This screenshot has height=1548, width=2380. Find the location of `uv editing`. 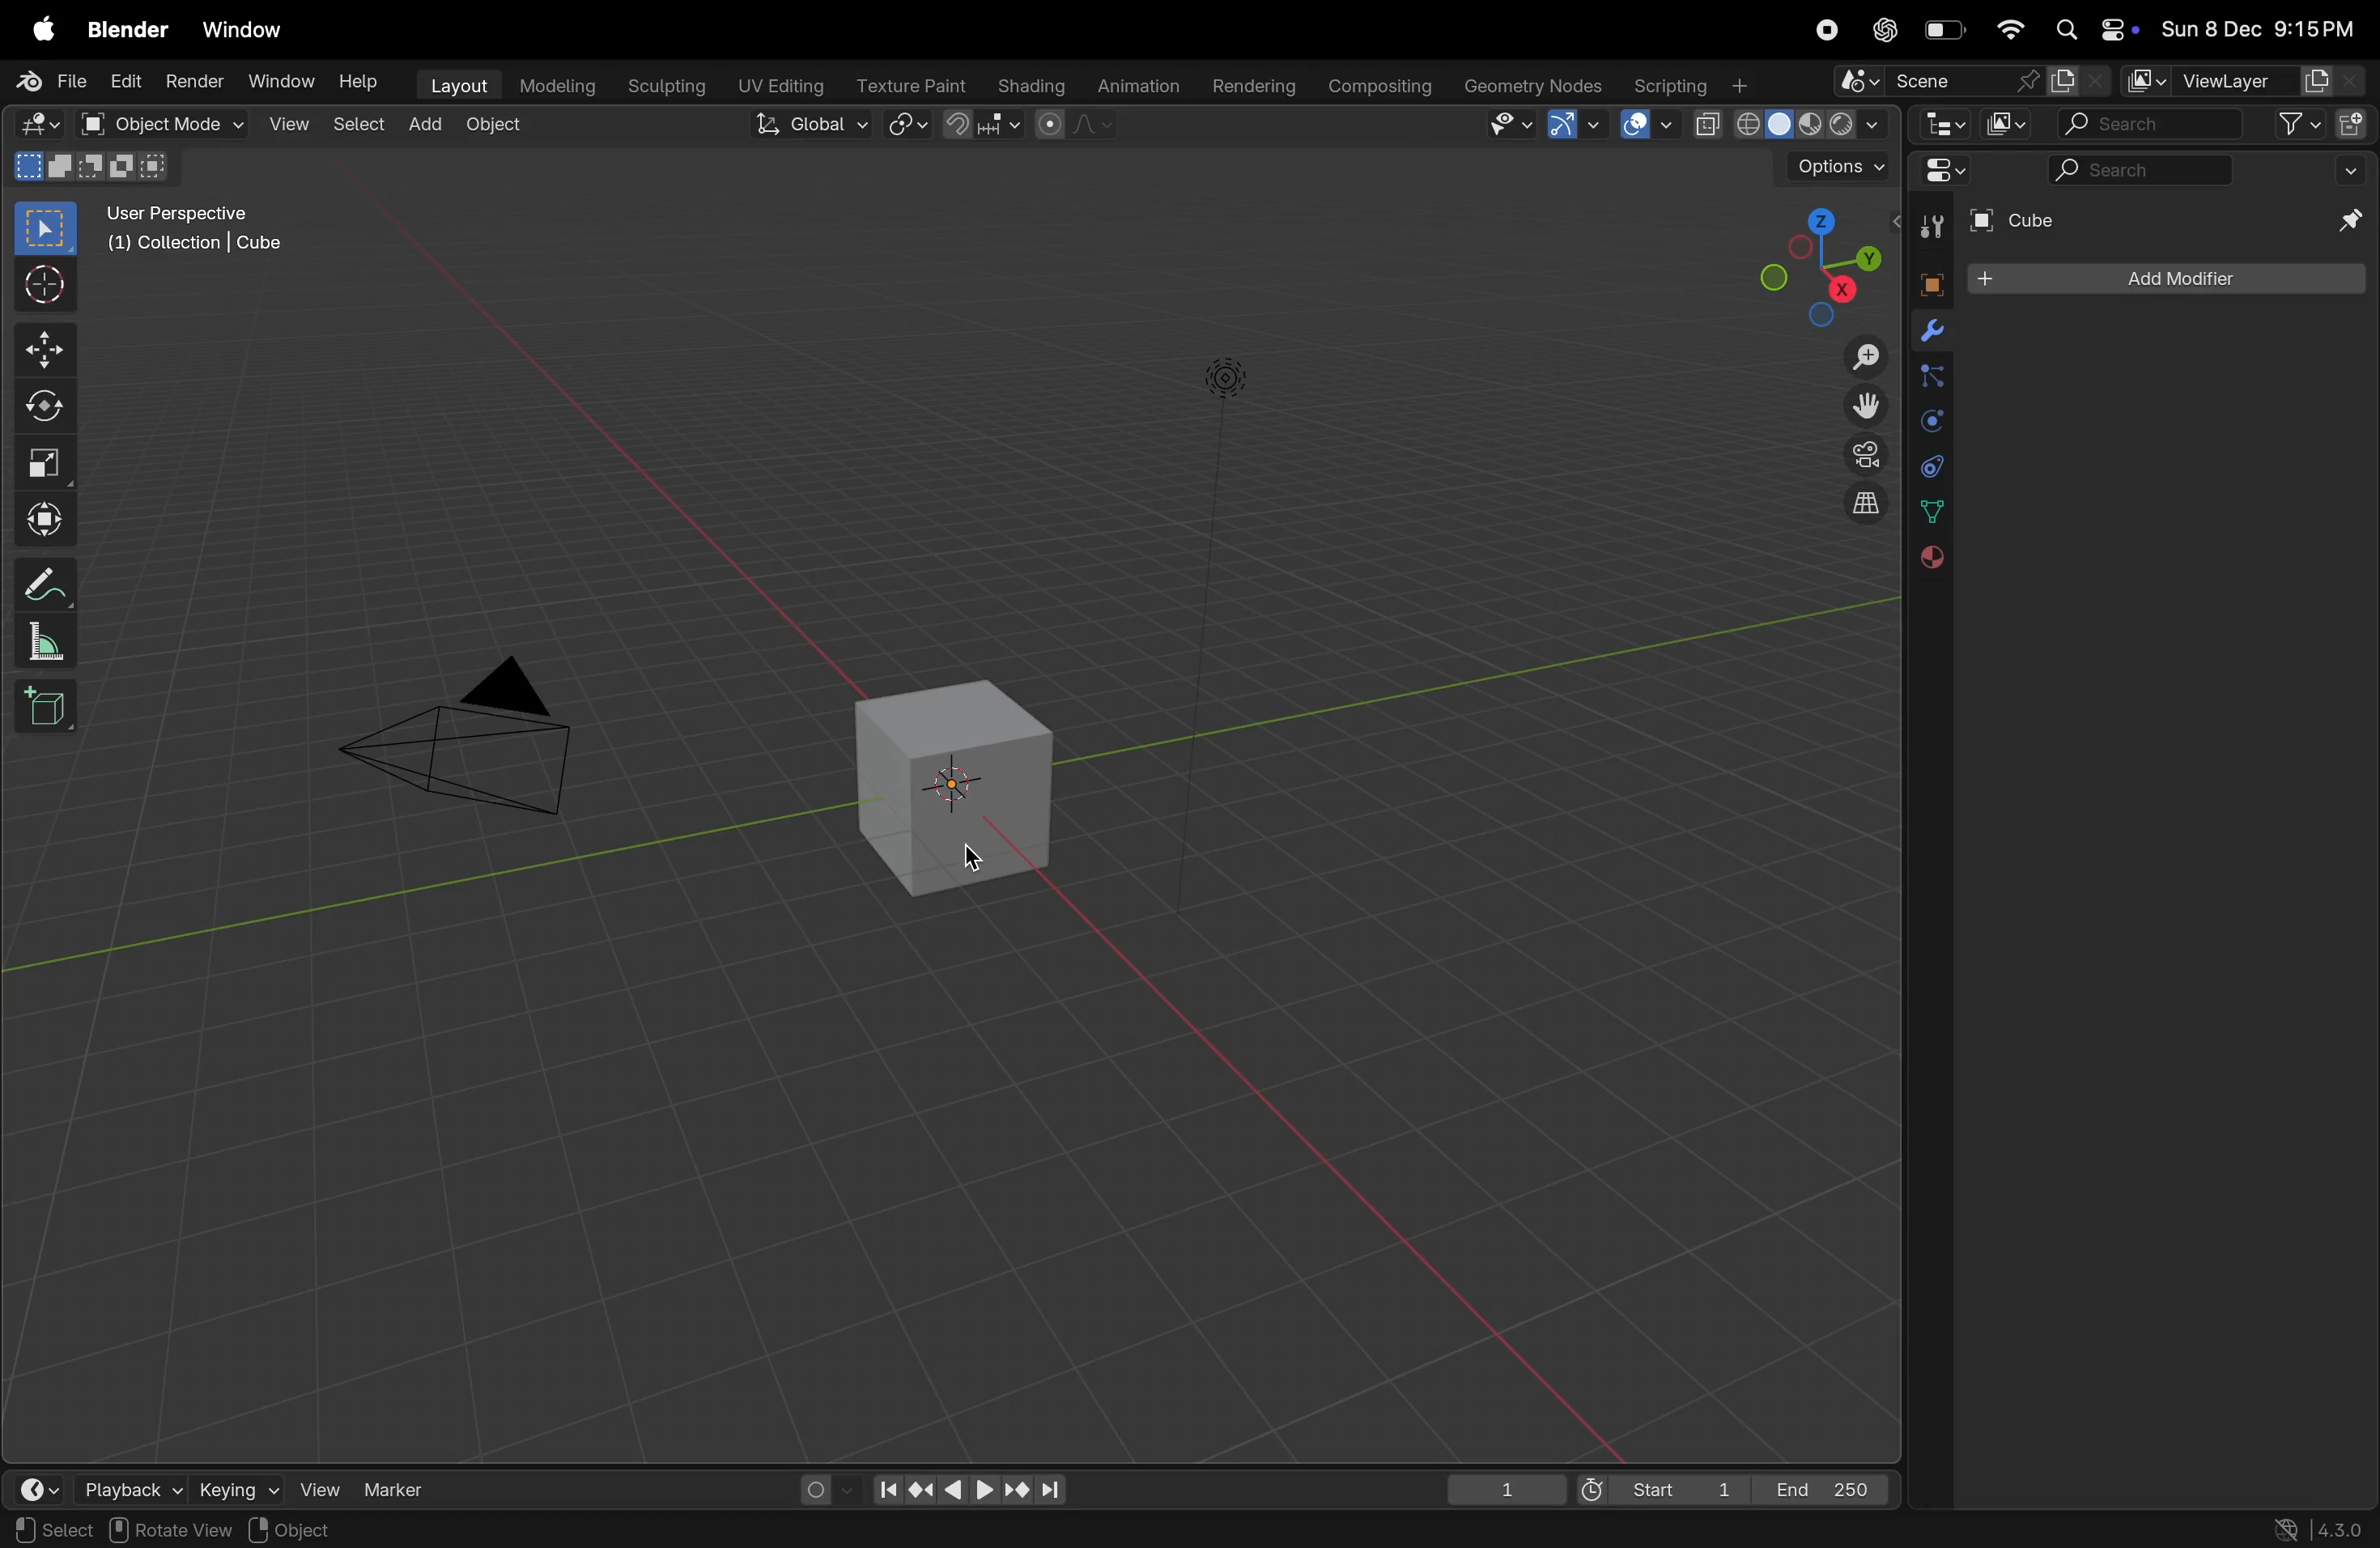

uv editing is located at coordinates (784, 83).